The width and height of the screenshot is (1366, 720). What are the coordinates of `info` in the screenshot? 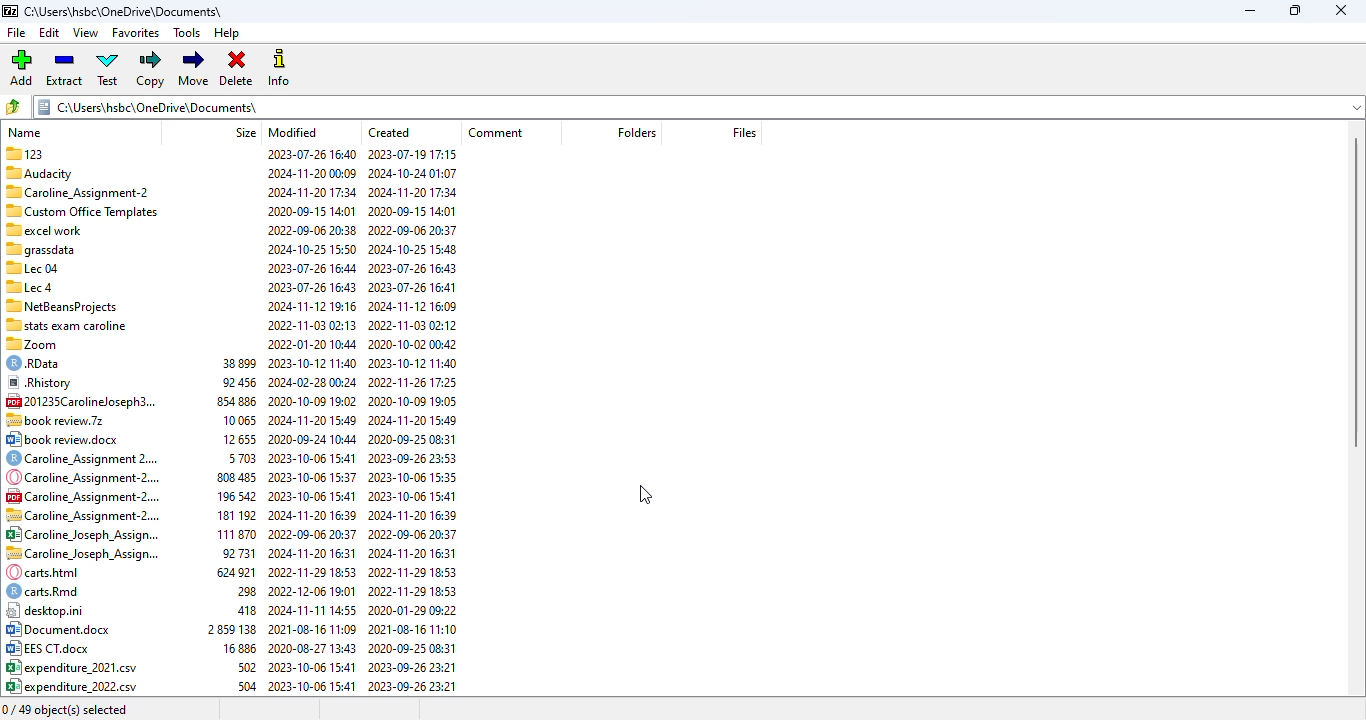 It's located at (280, 68).